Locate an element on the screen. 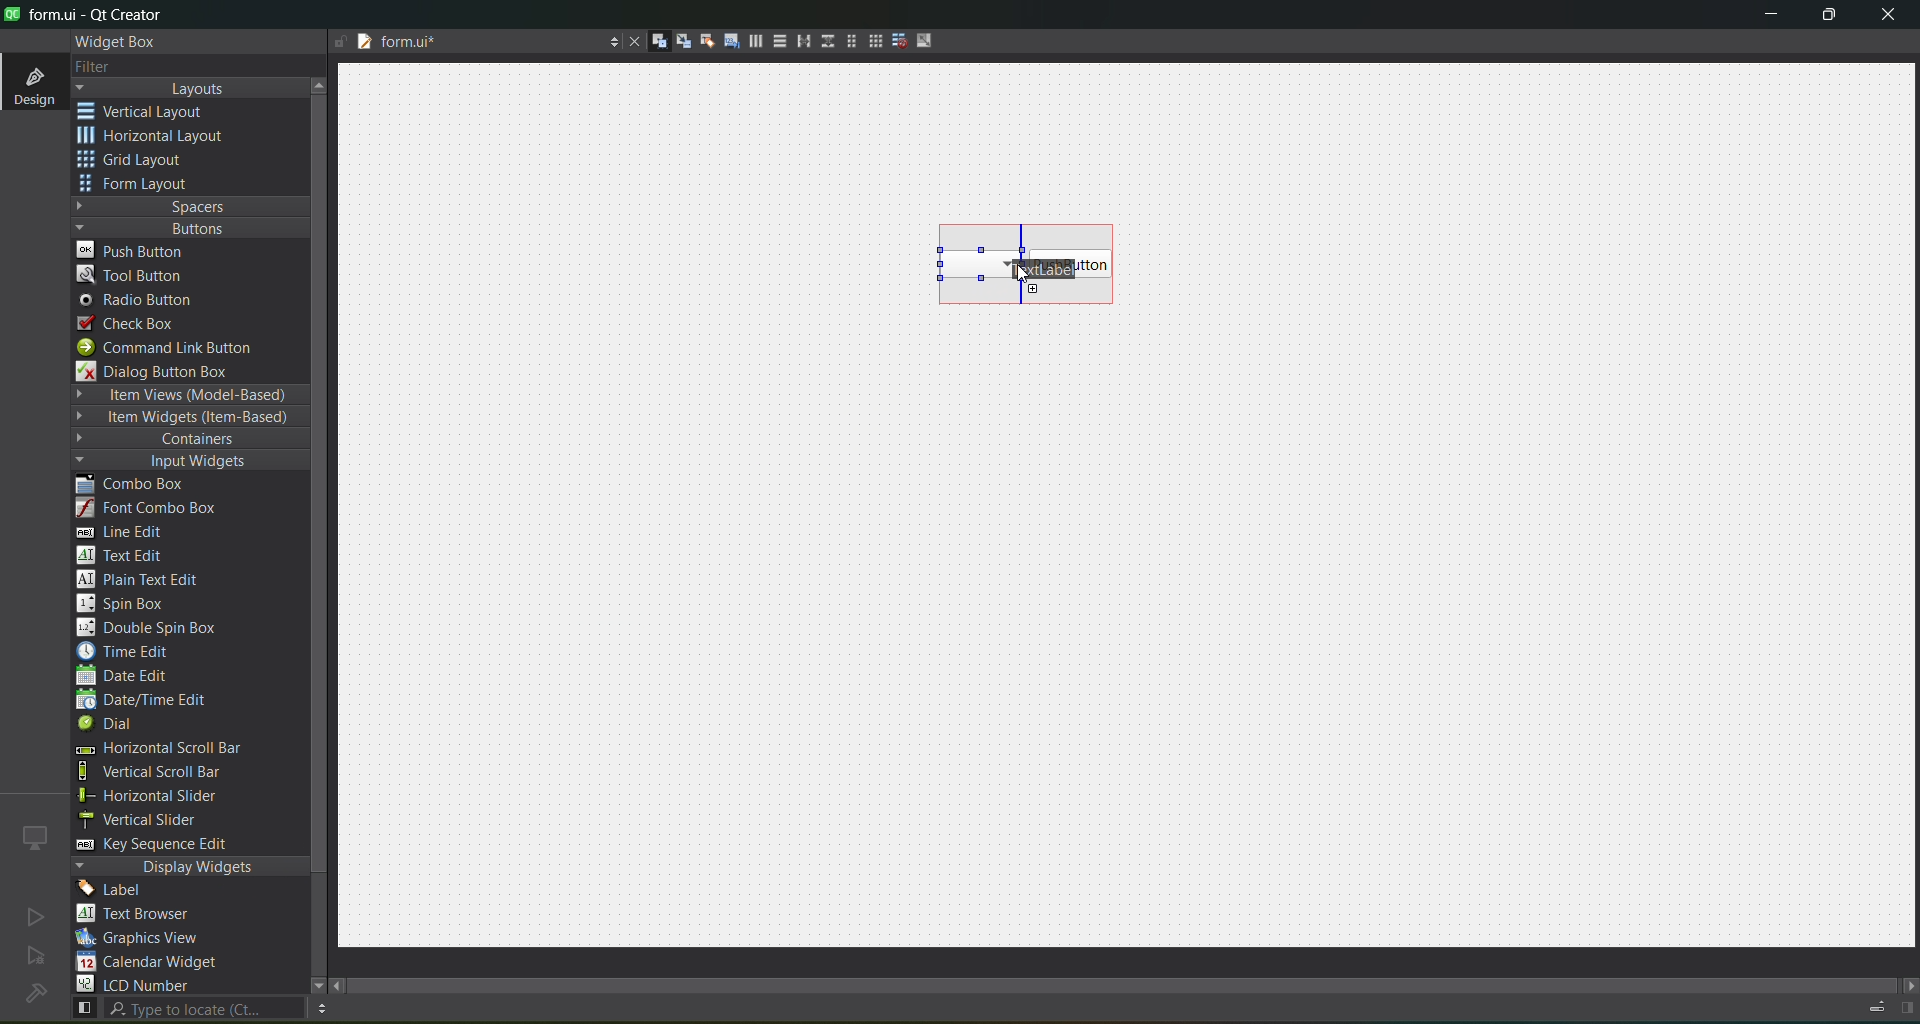 Image resolution: width=1920 pixels, height=1024 pixels. widget box is located at coordinates (120, 42).